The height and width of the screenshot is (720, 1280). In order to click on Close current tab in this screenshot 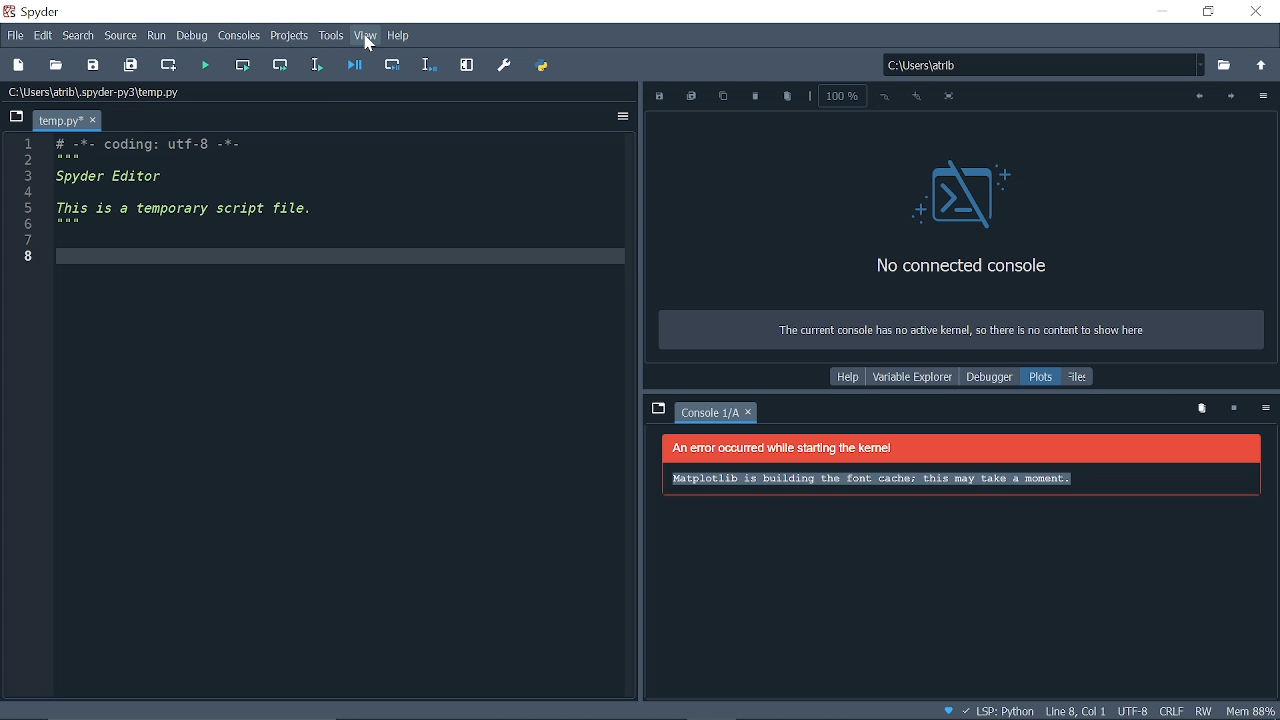, I will do `click(93, 121)`.